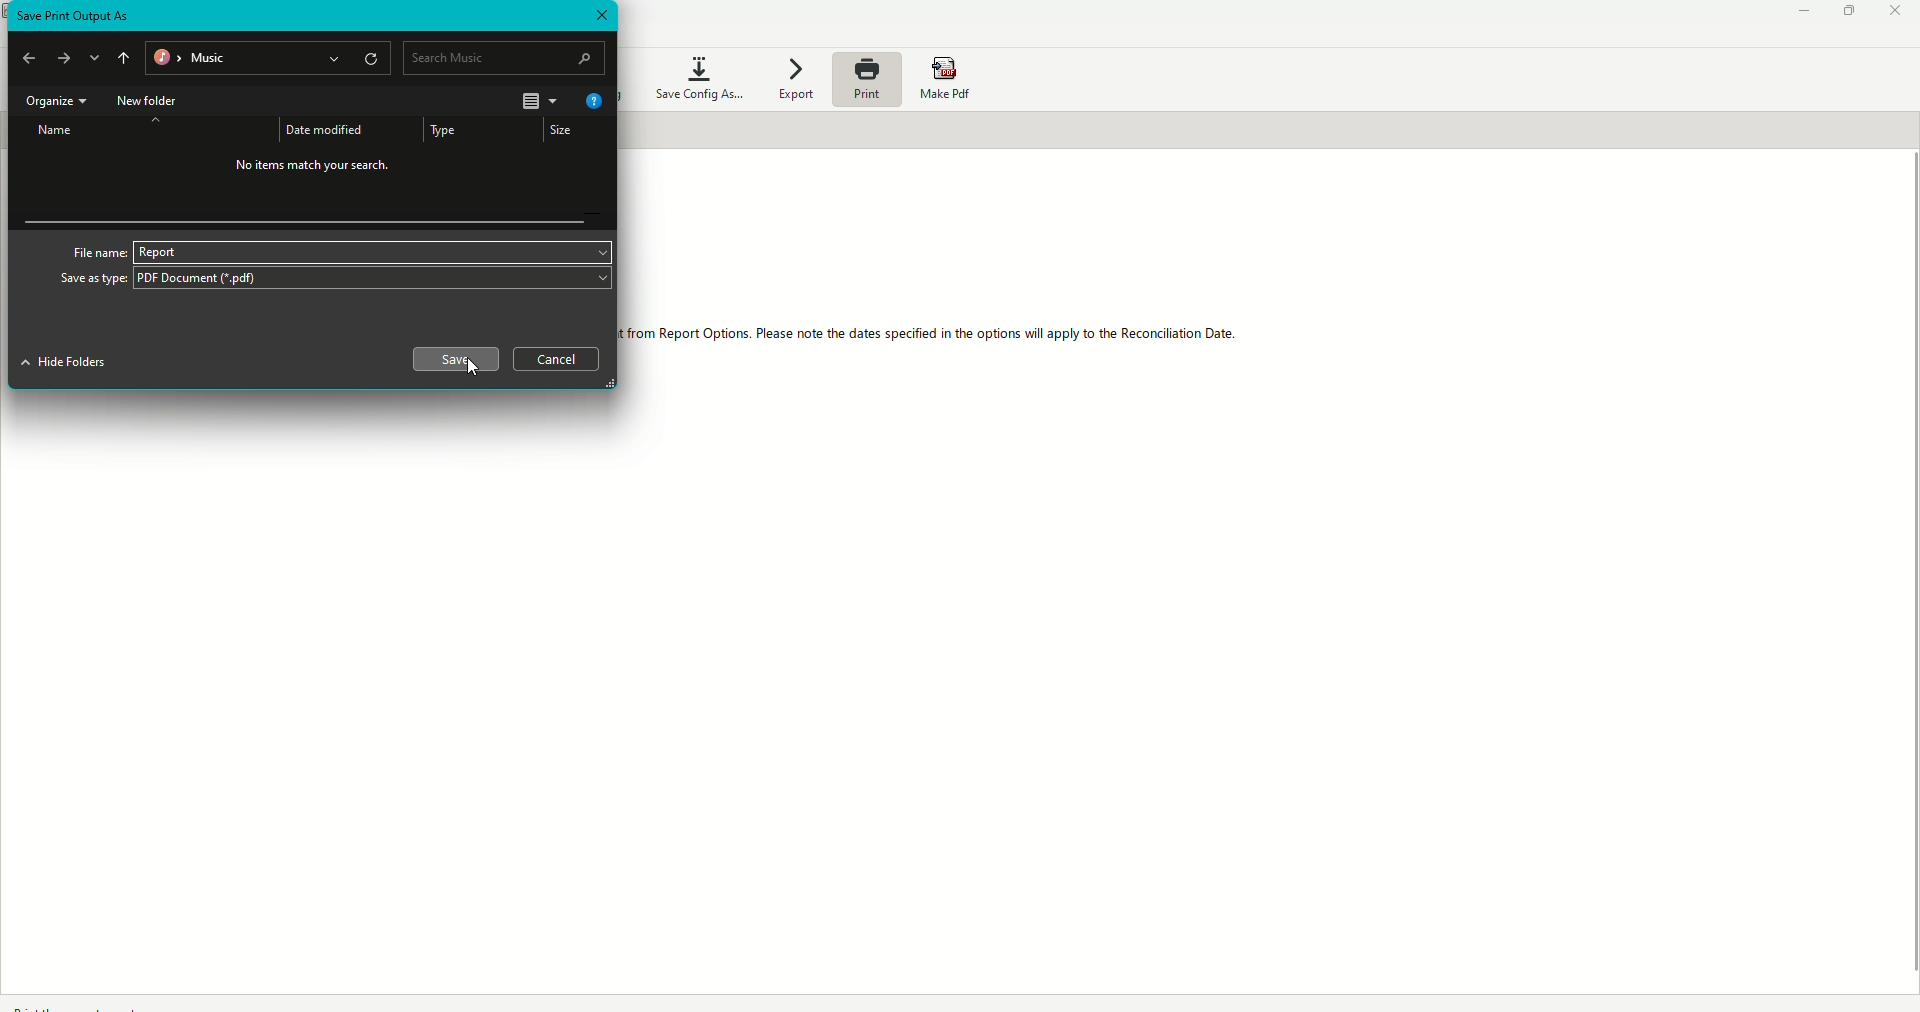 This screenshot has height=1012, width=1920. What do you see at coordinates (152, 101) in the screenshot?
I see `New Folder` at bounding box center [152, 101].